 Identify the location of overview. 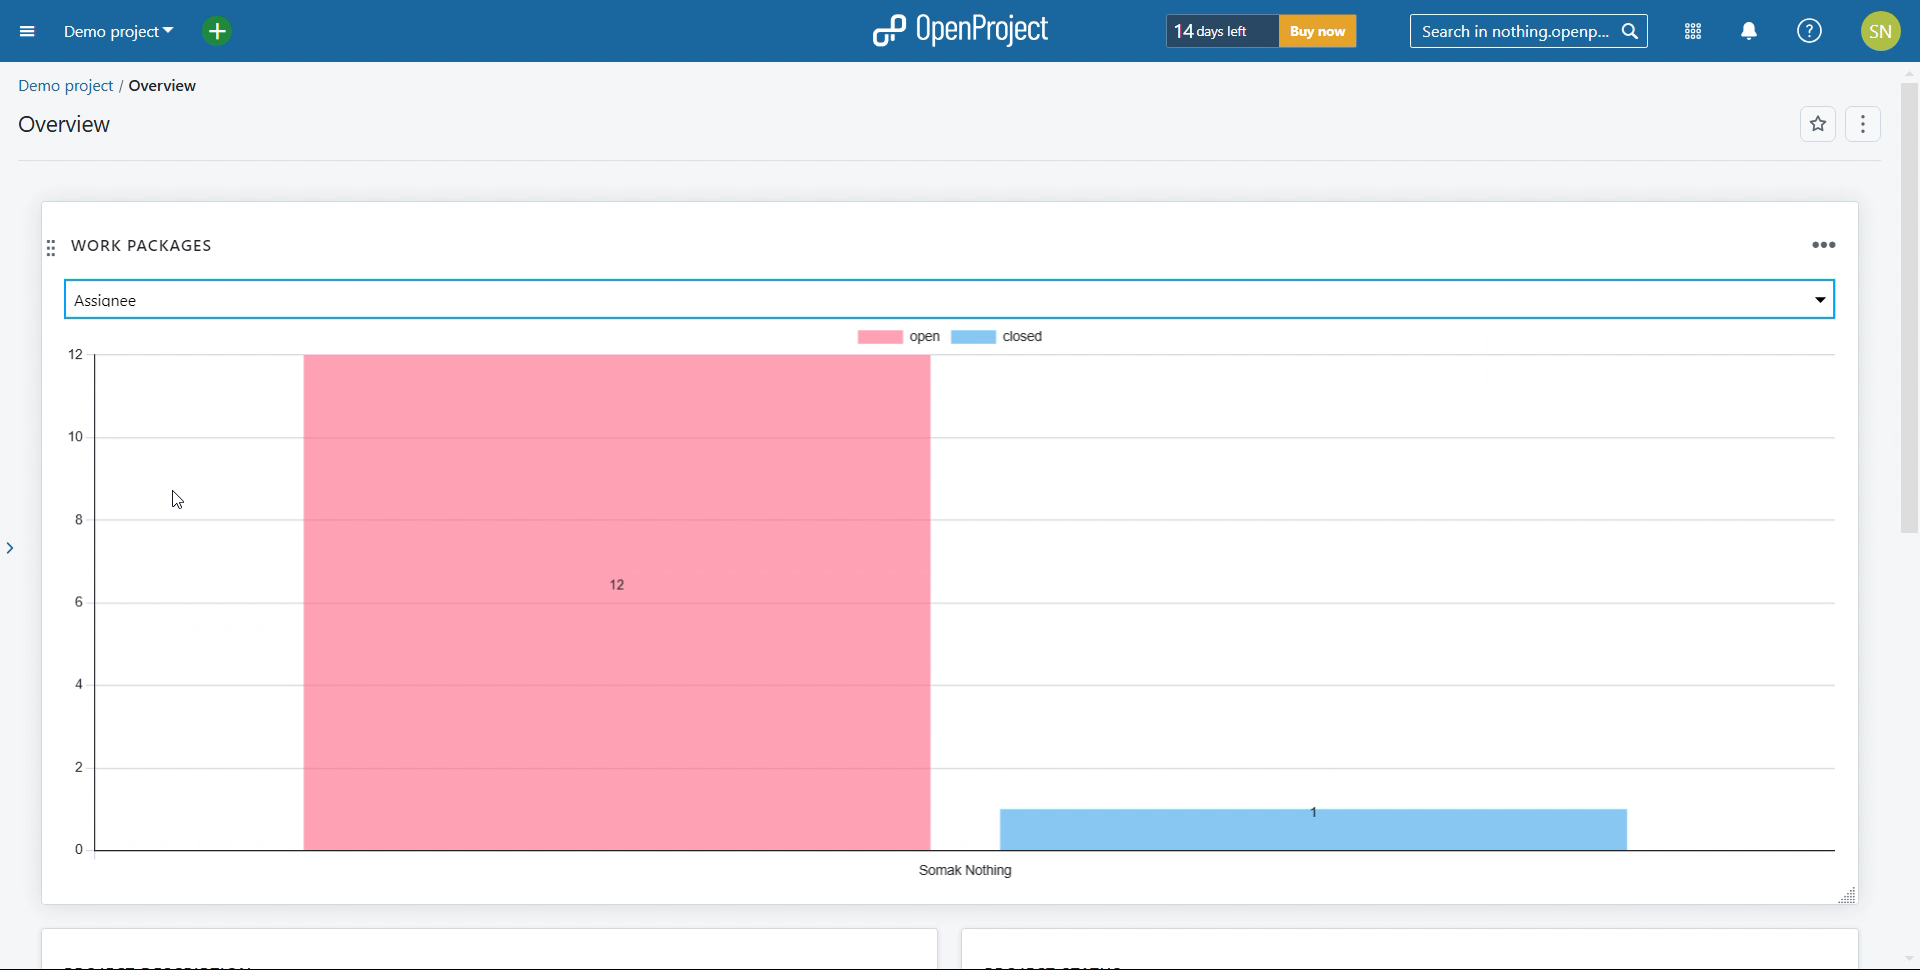
(178, 86).